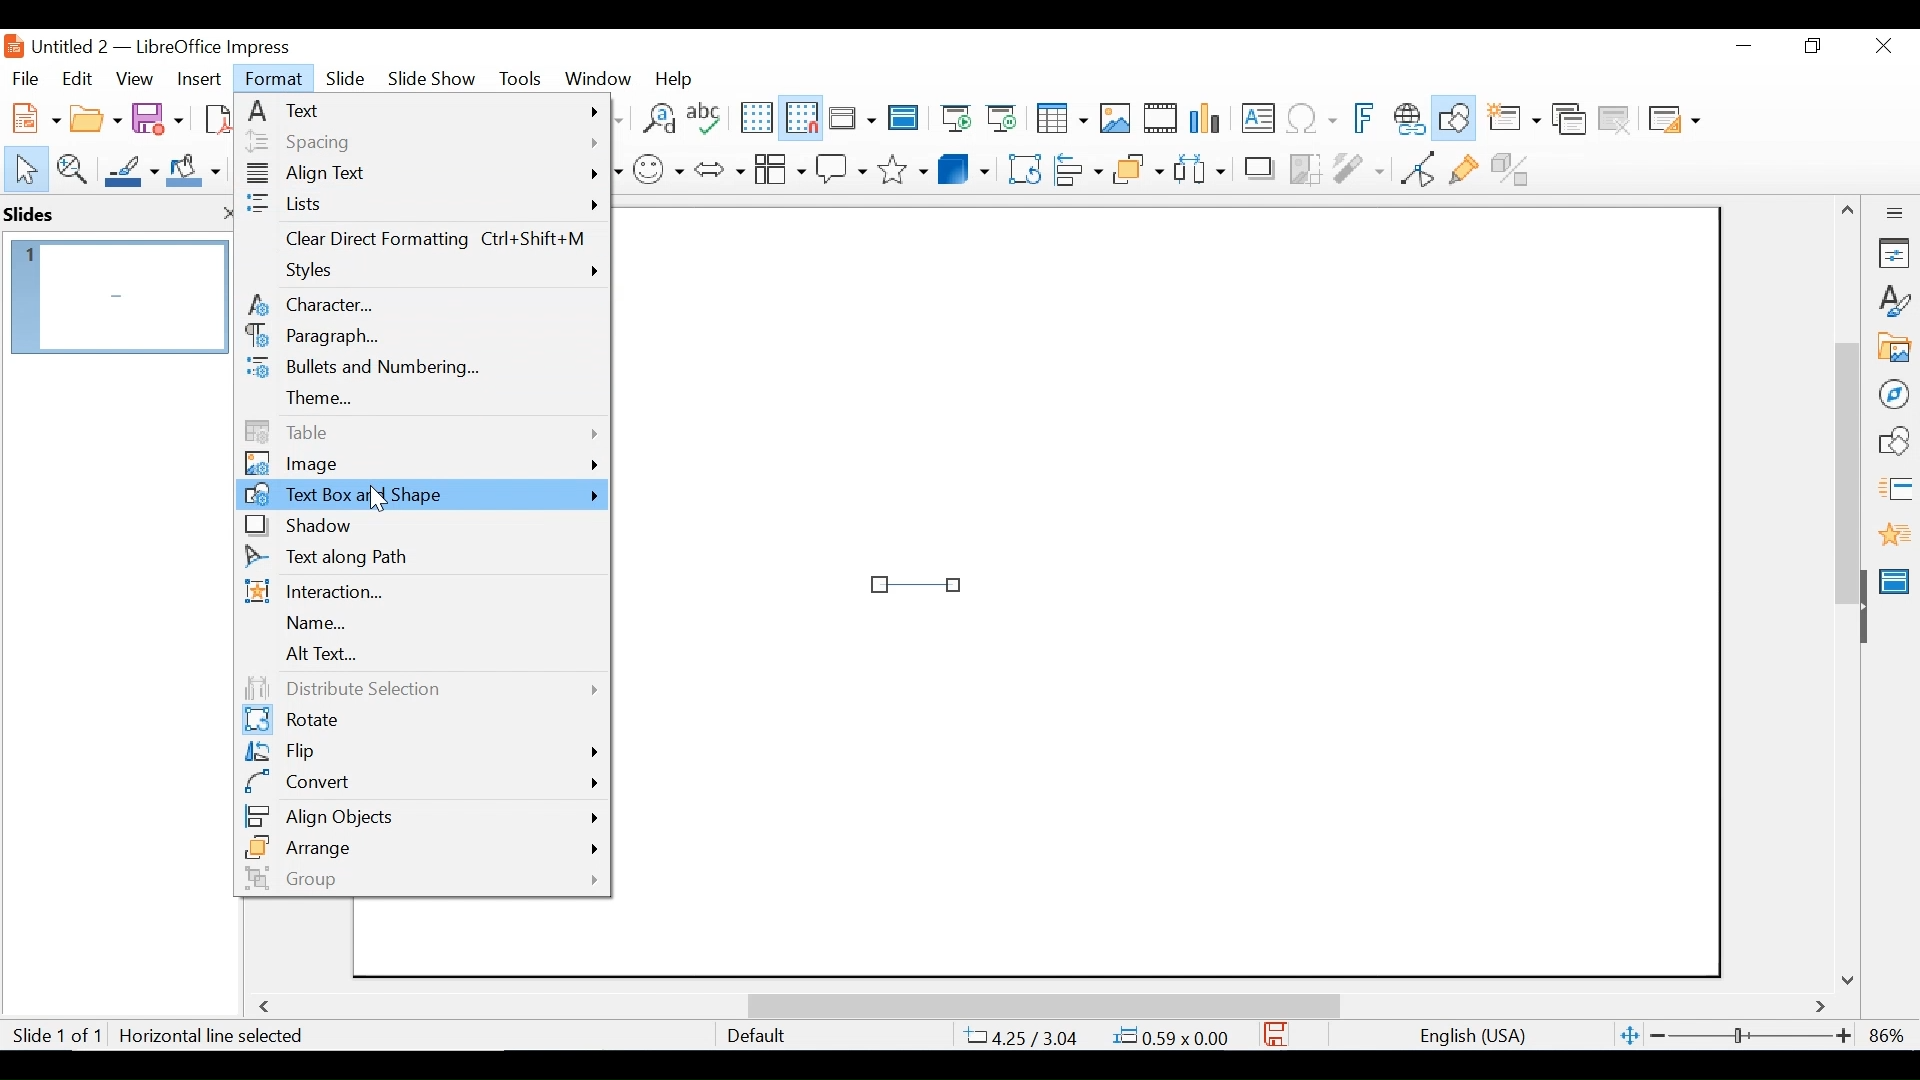 This screenshot has width=1920, height=1080. Describe the element at coordinates (268, 1007) in the screenshot. I see `Scroll Left` at that location.